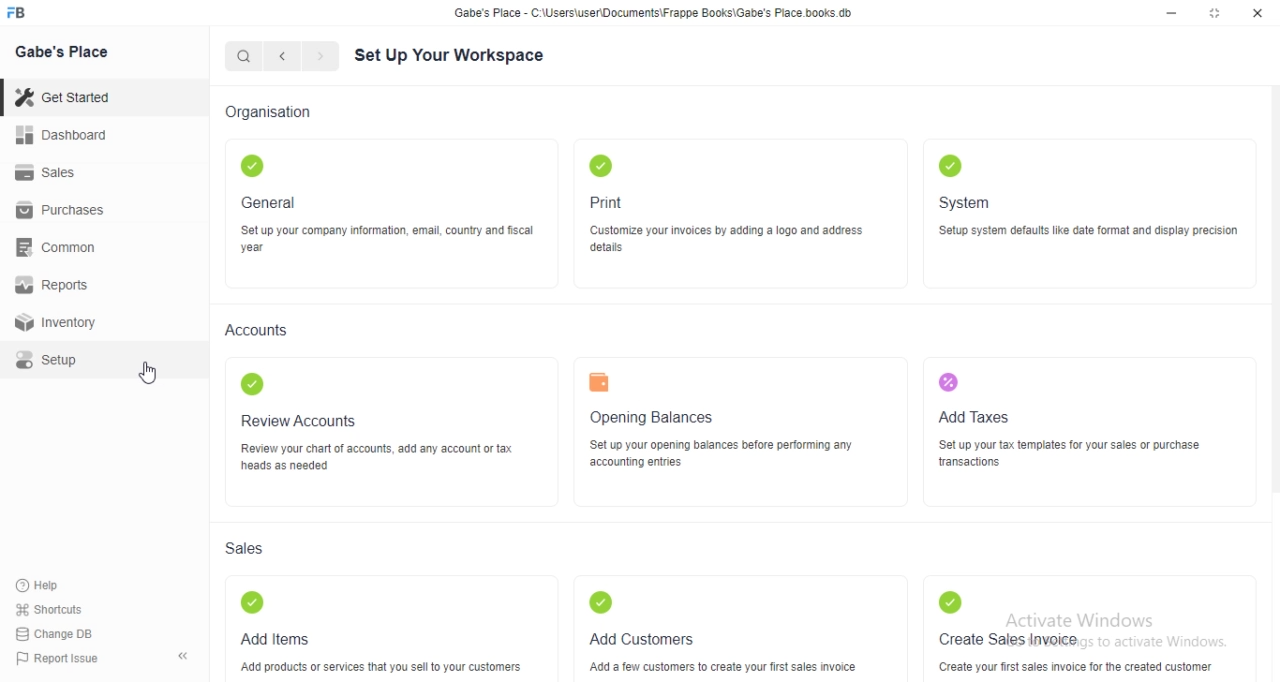 The image size is (1280, 682). Describe the element at coordinates (69, 96) in the screenshot. I see `Get Started` at that location.